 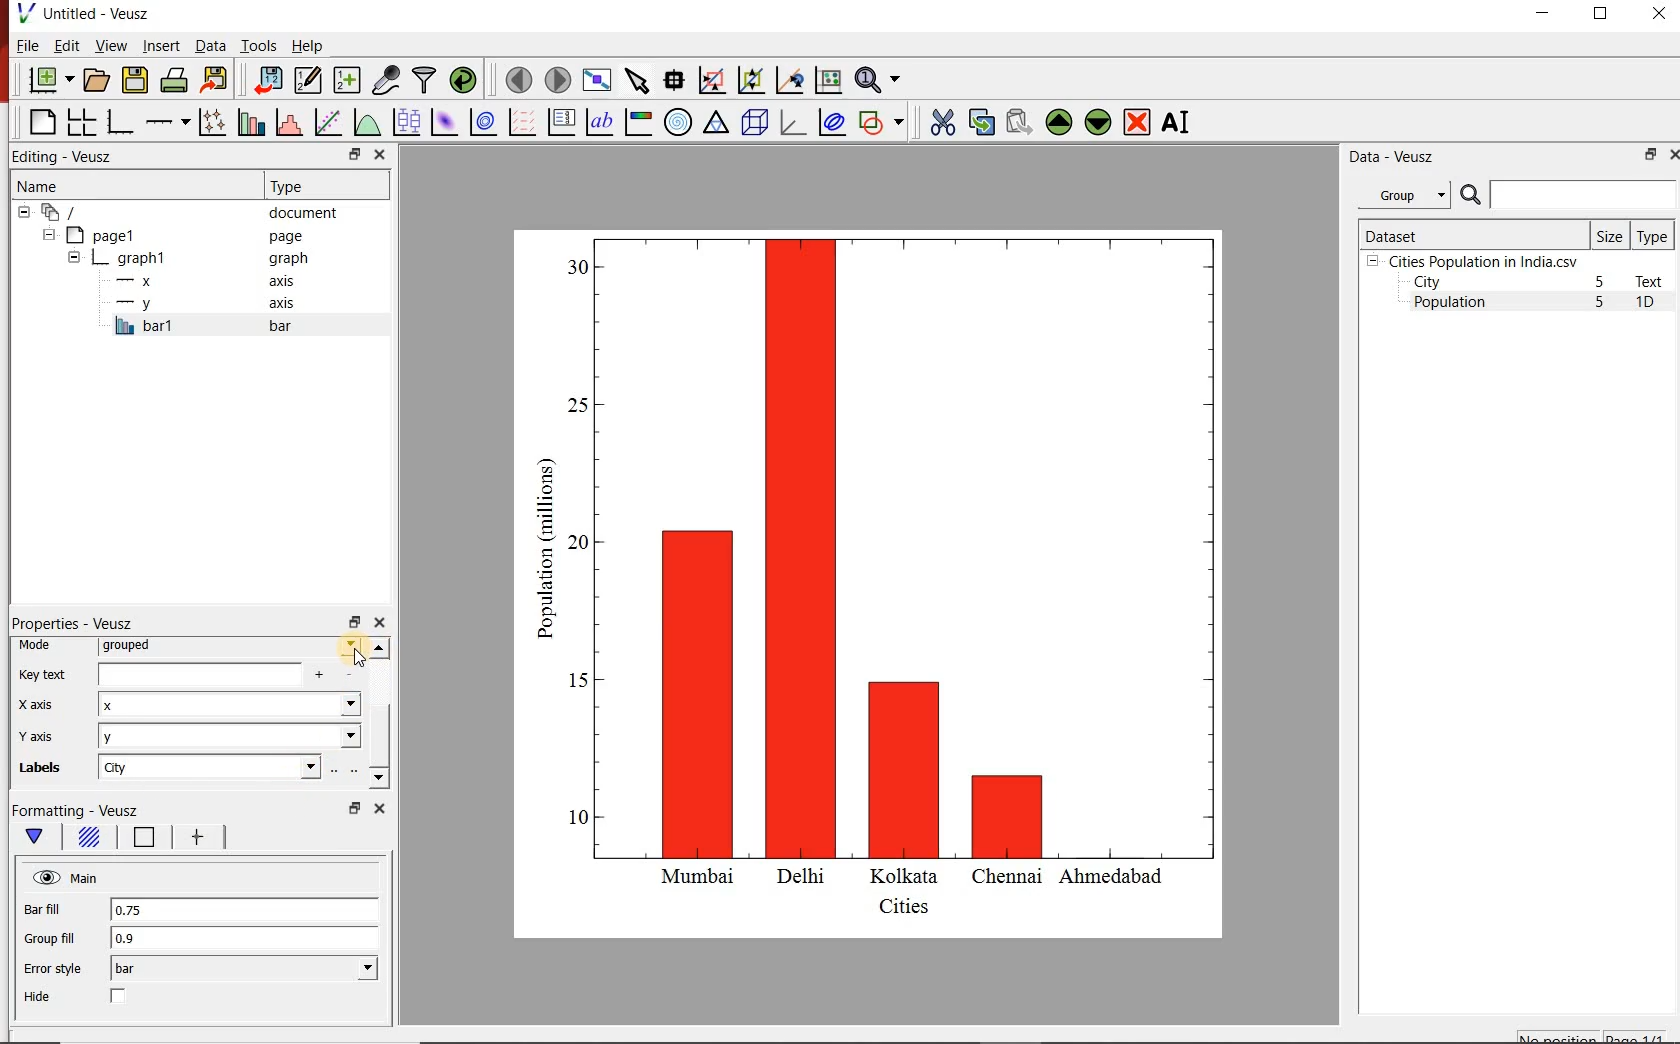 What do you see at coordinates (893, 579) in the screenshot?
I see `graph1` at bounding box center [893, 579].